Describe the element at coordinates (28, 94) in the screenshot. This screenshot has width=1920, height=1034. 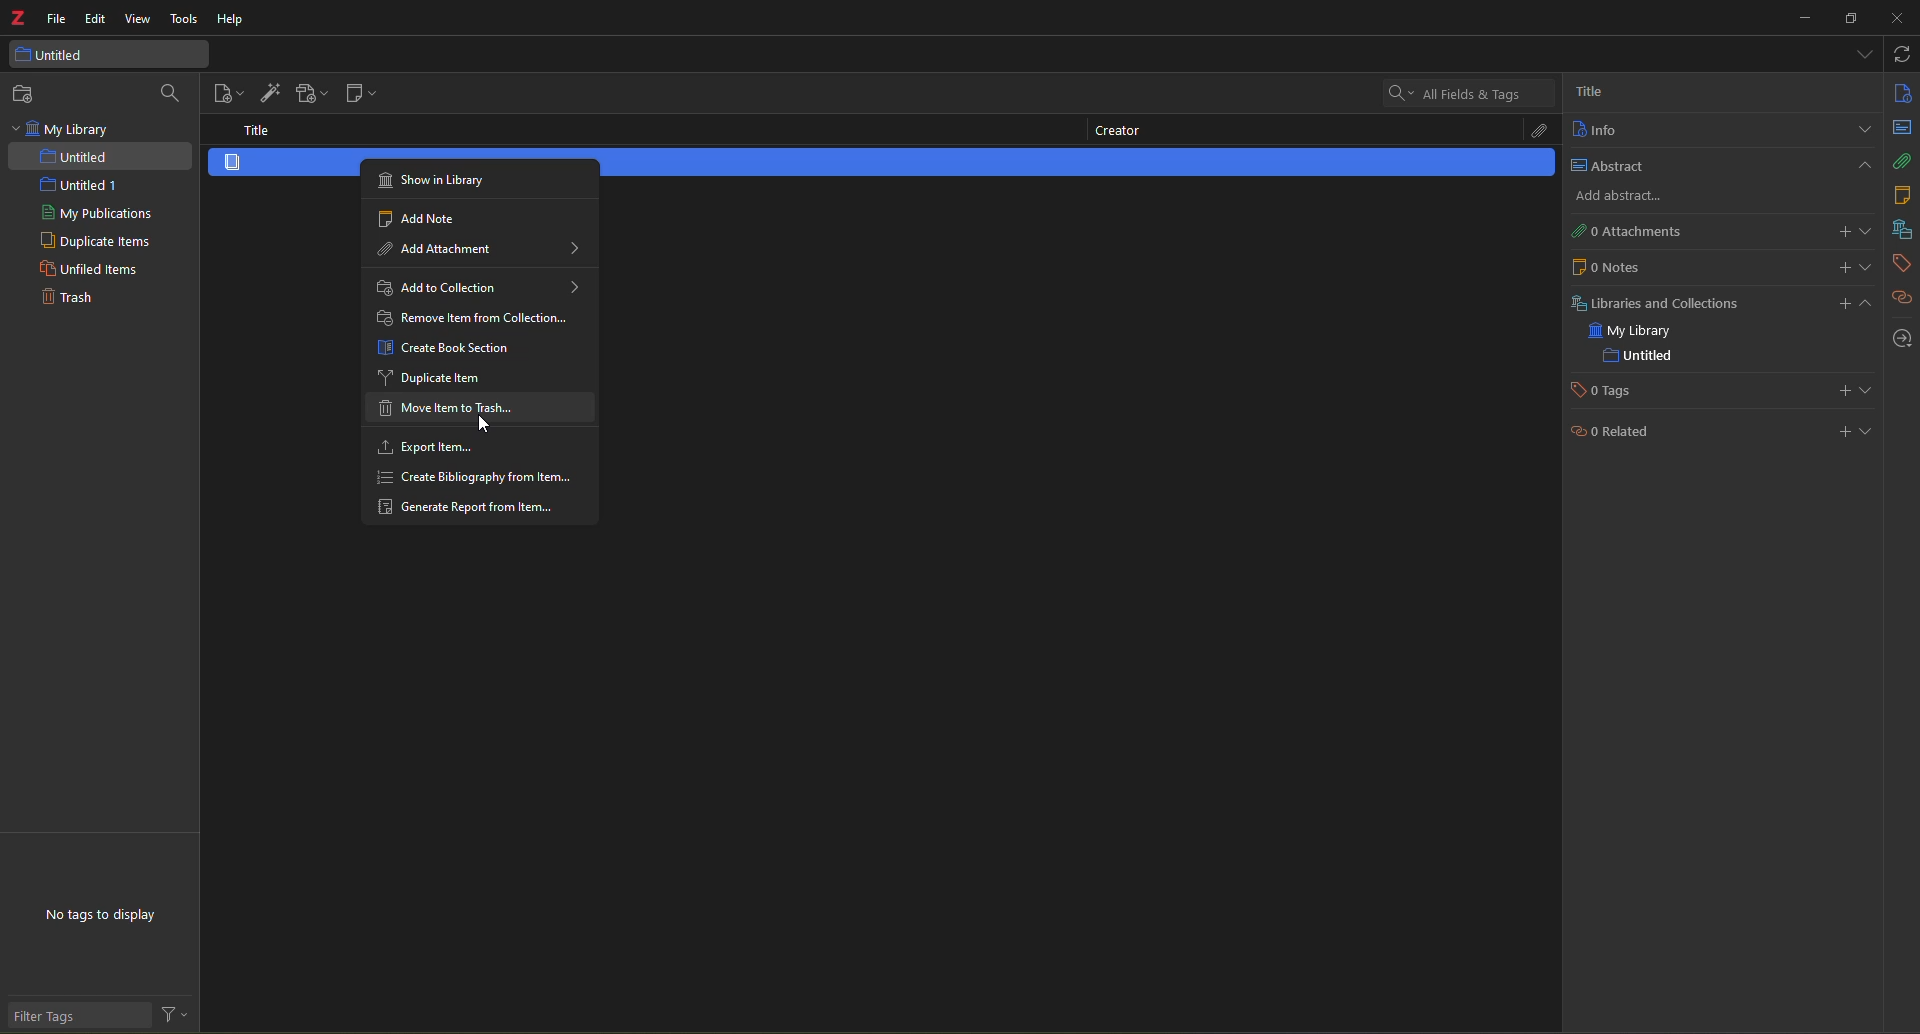
I see `new collection` at that location.